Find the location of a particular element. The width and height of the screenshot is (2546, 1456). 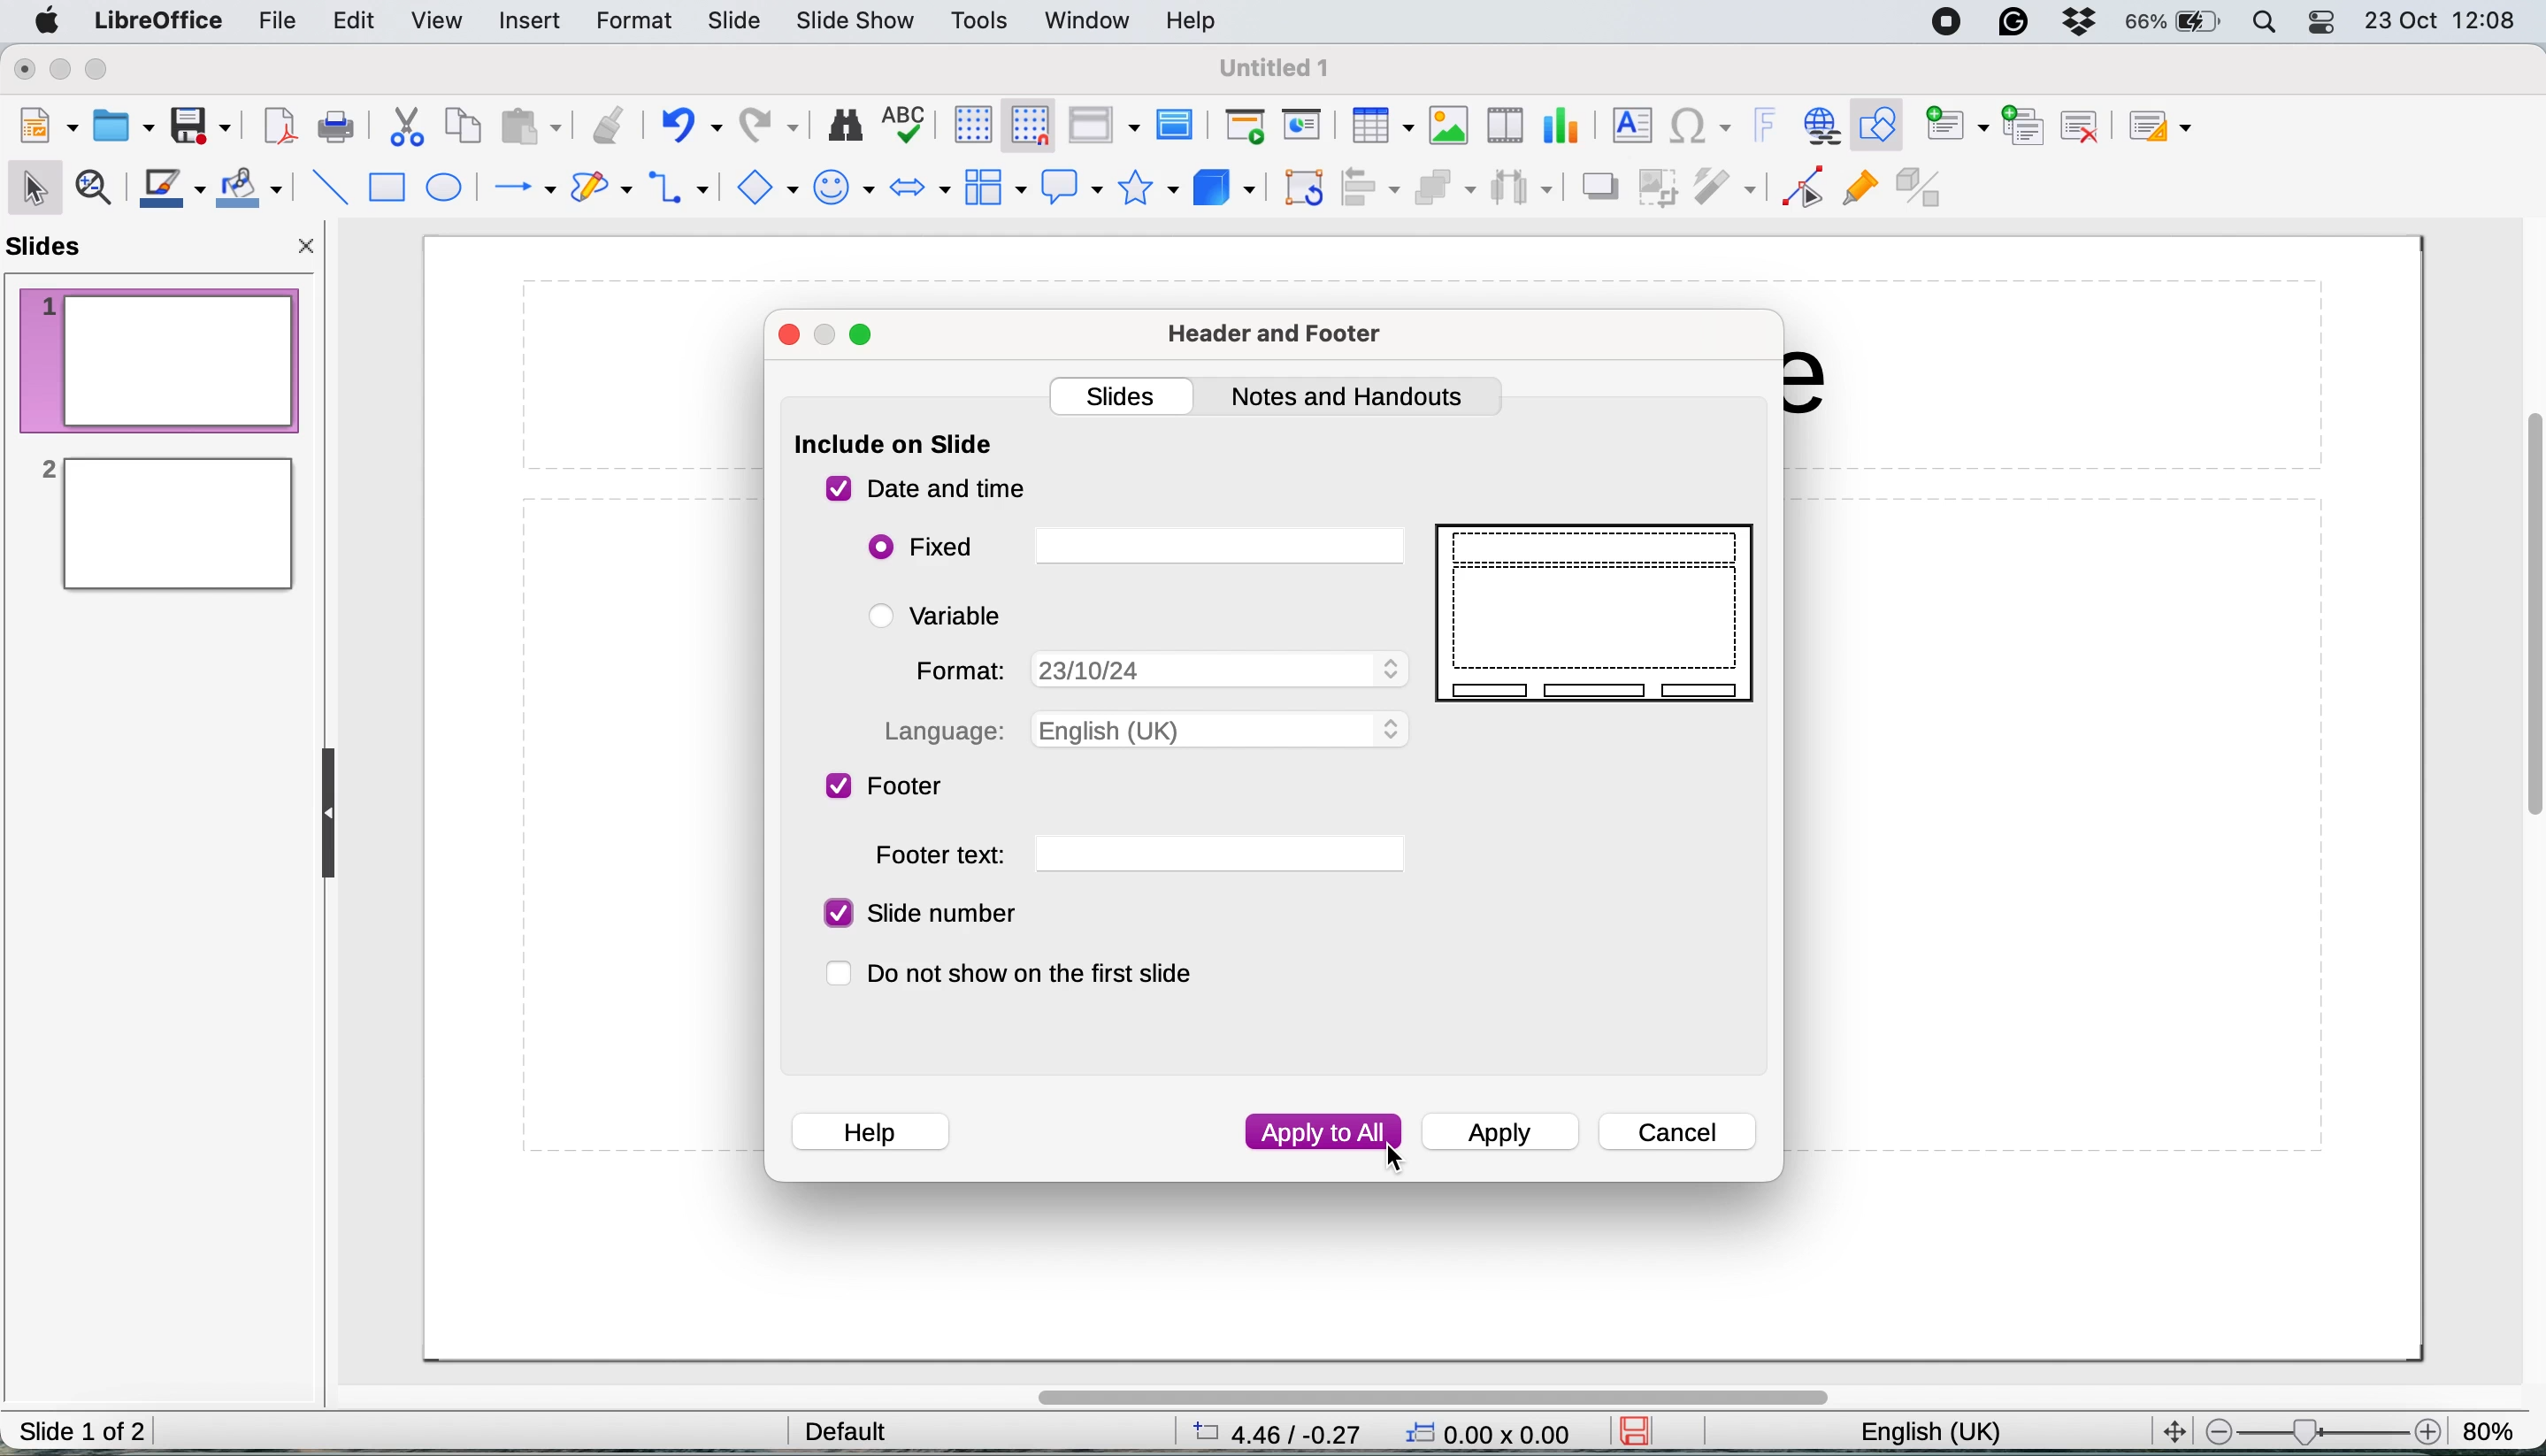

close is located at coordinates (309, 251).